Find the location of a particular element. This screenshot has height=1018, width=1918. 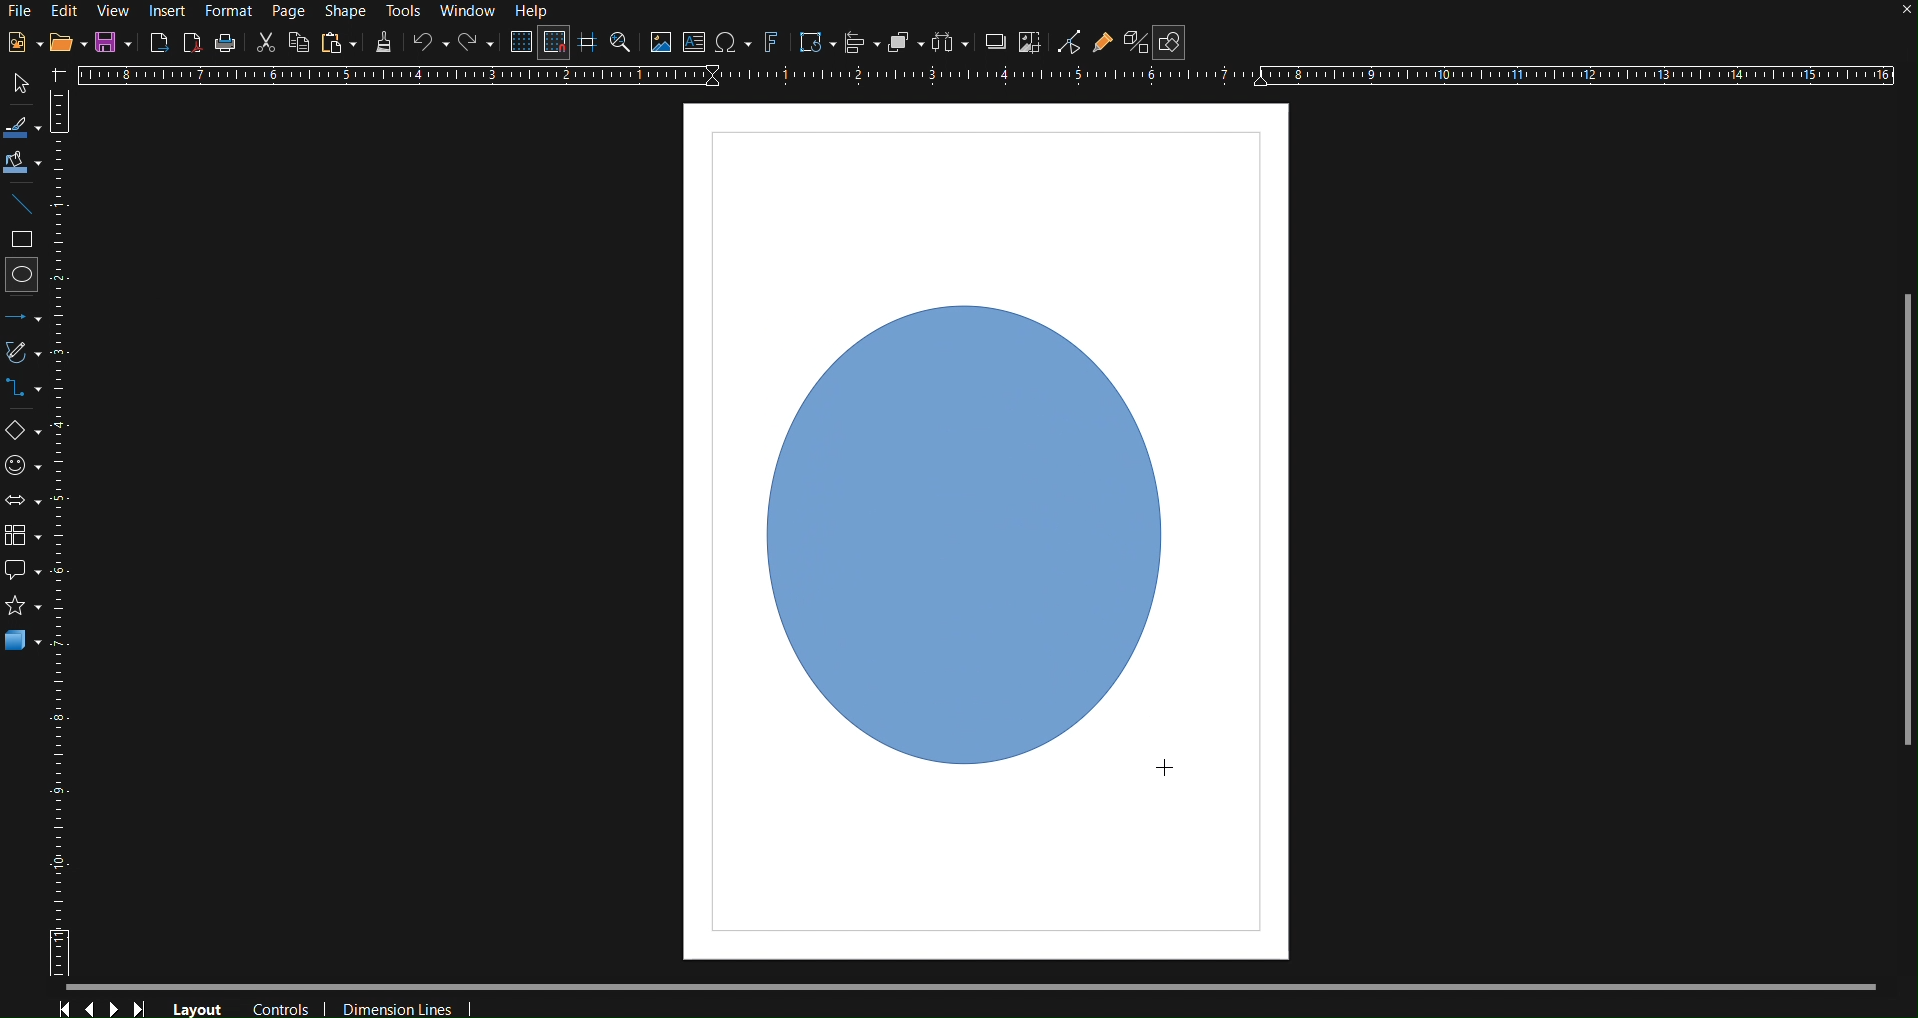

Save is located at coordinates (116, 43).